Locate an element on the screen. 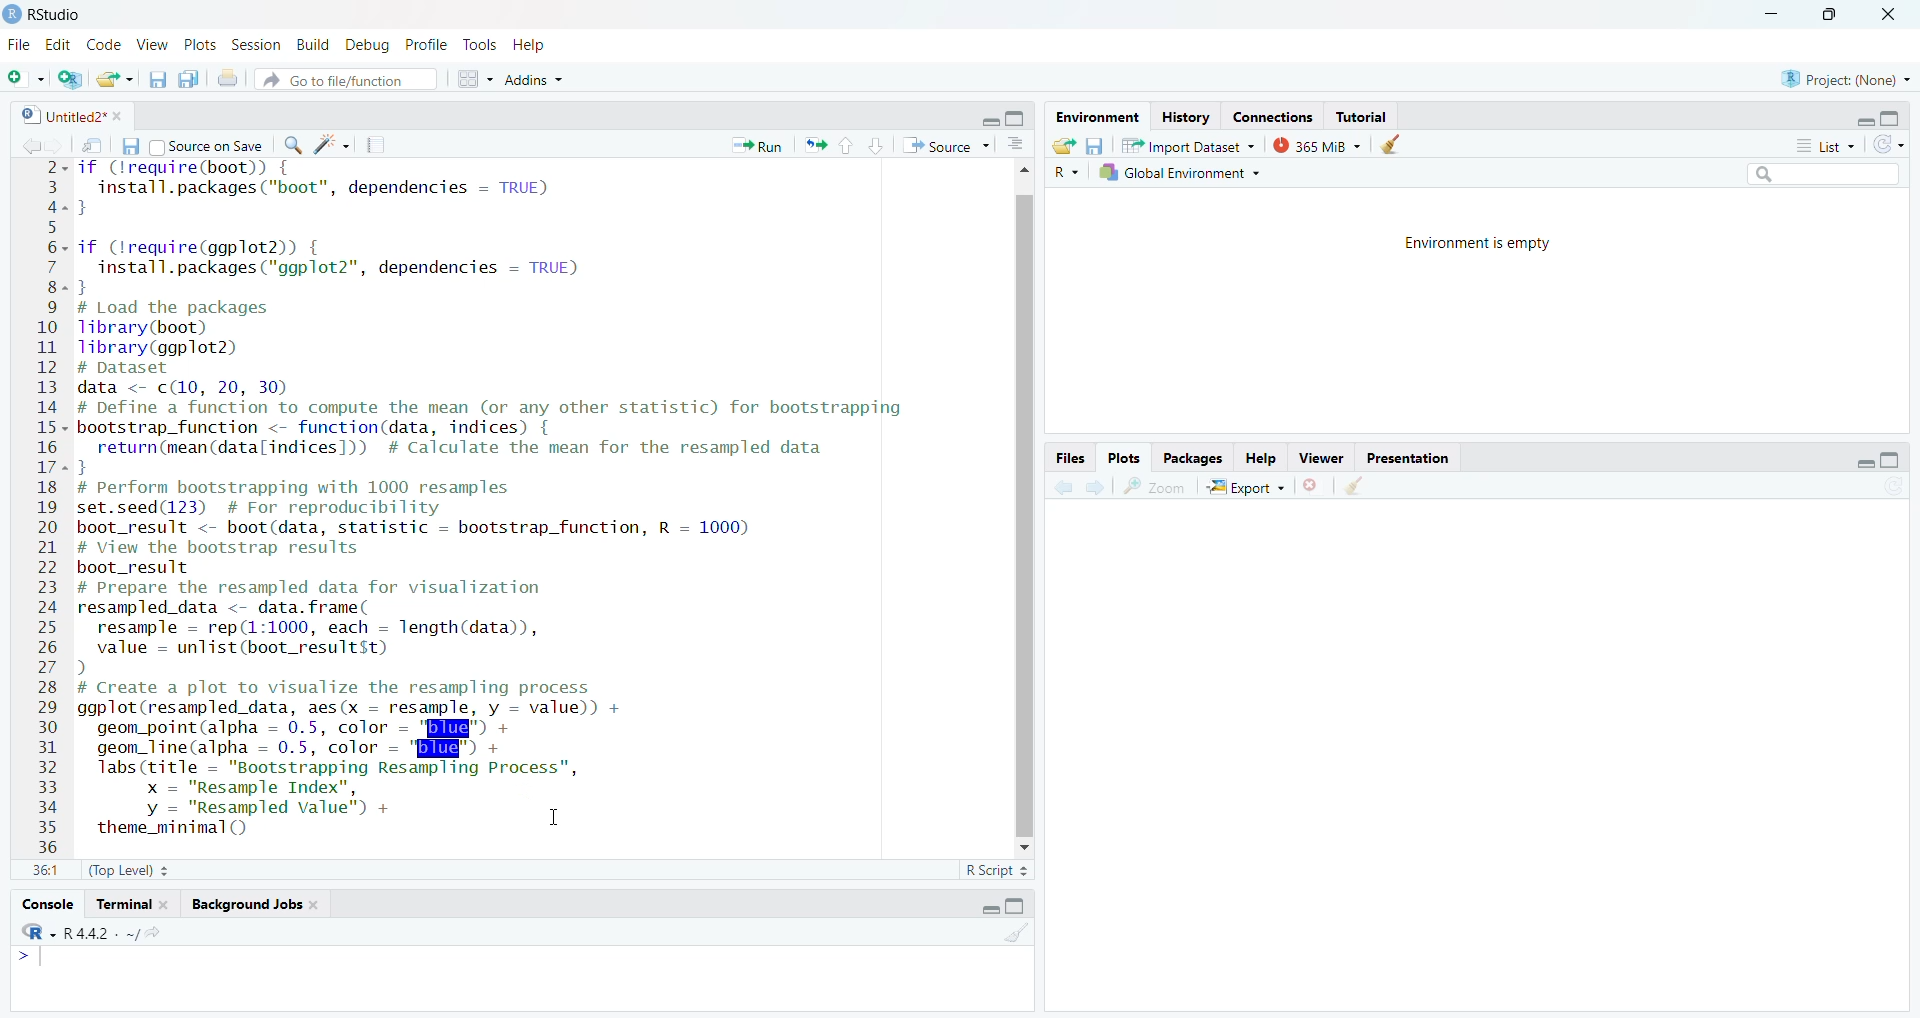 The height and width of the screenshot is (1018, 1920).  Tools is located at coordinates (478, 45).